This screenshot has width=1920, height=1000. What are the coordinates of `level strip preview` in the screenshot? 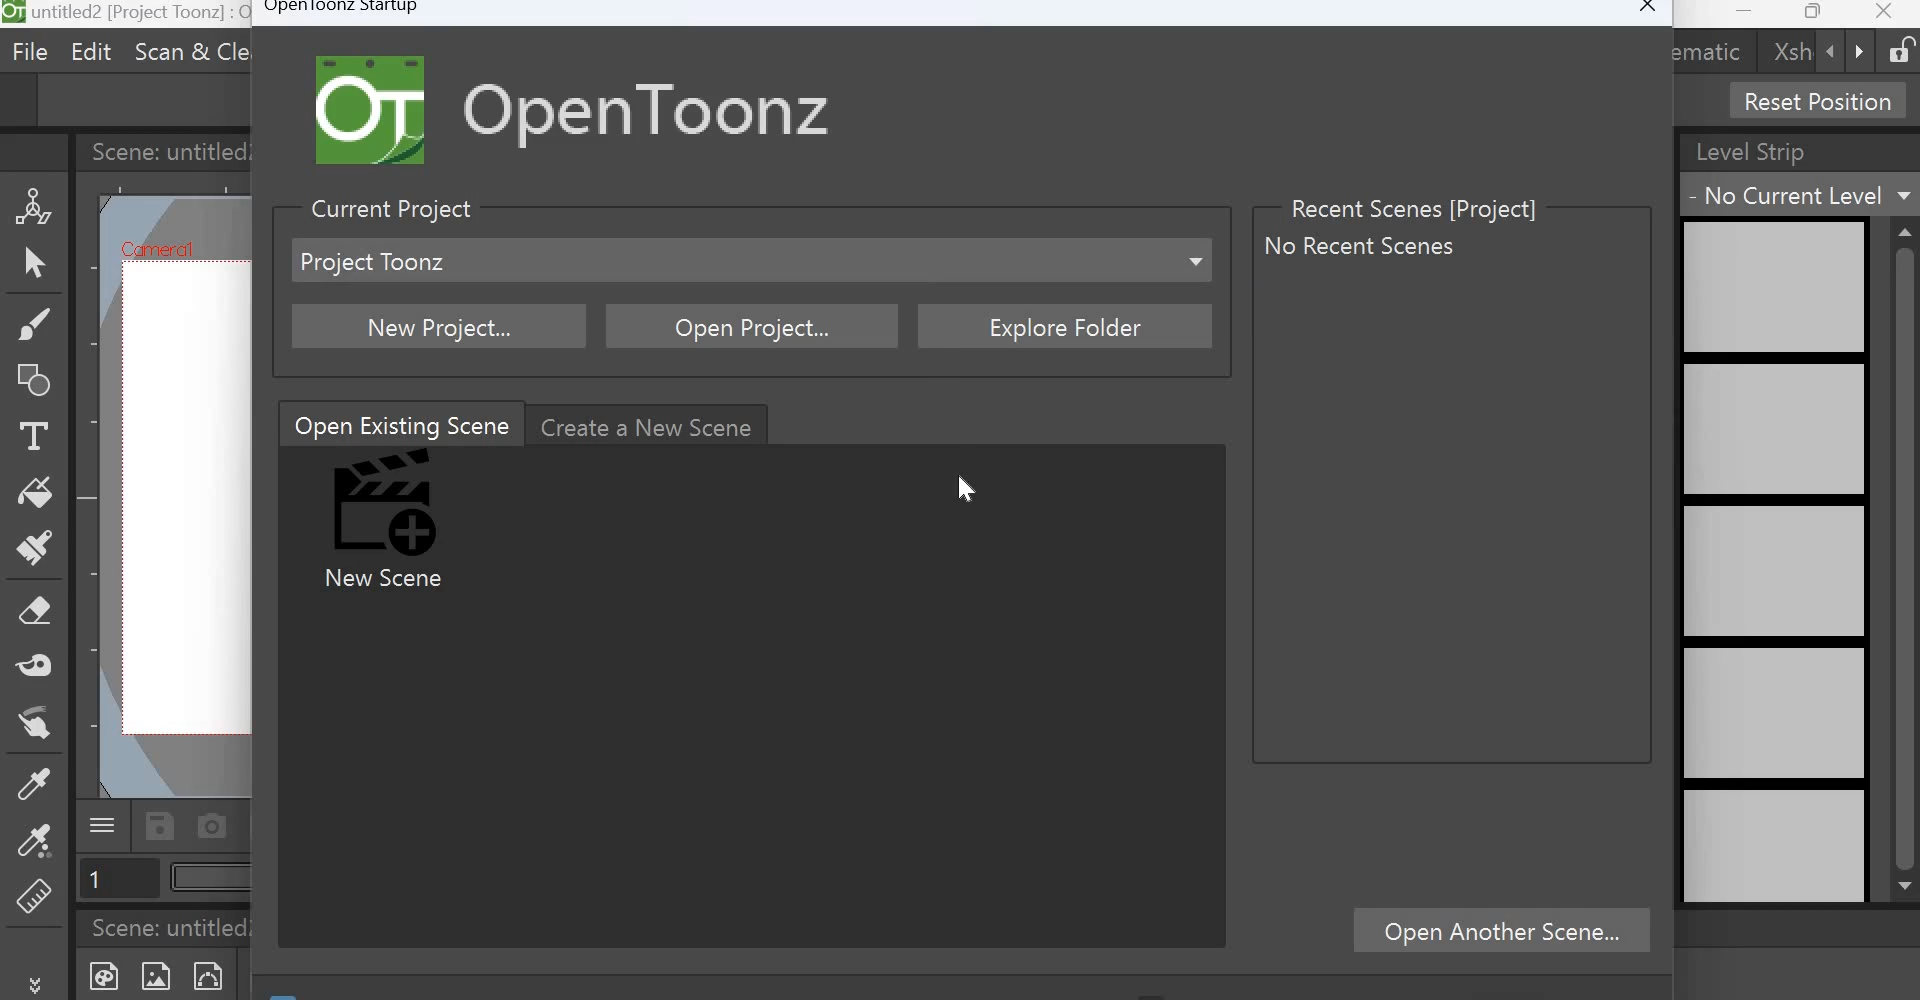 It's located at (1772, 570).